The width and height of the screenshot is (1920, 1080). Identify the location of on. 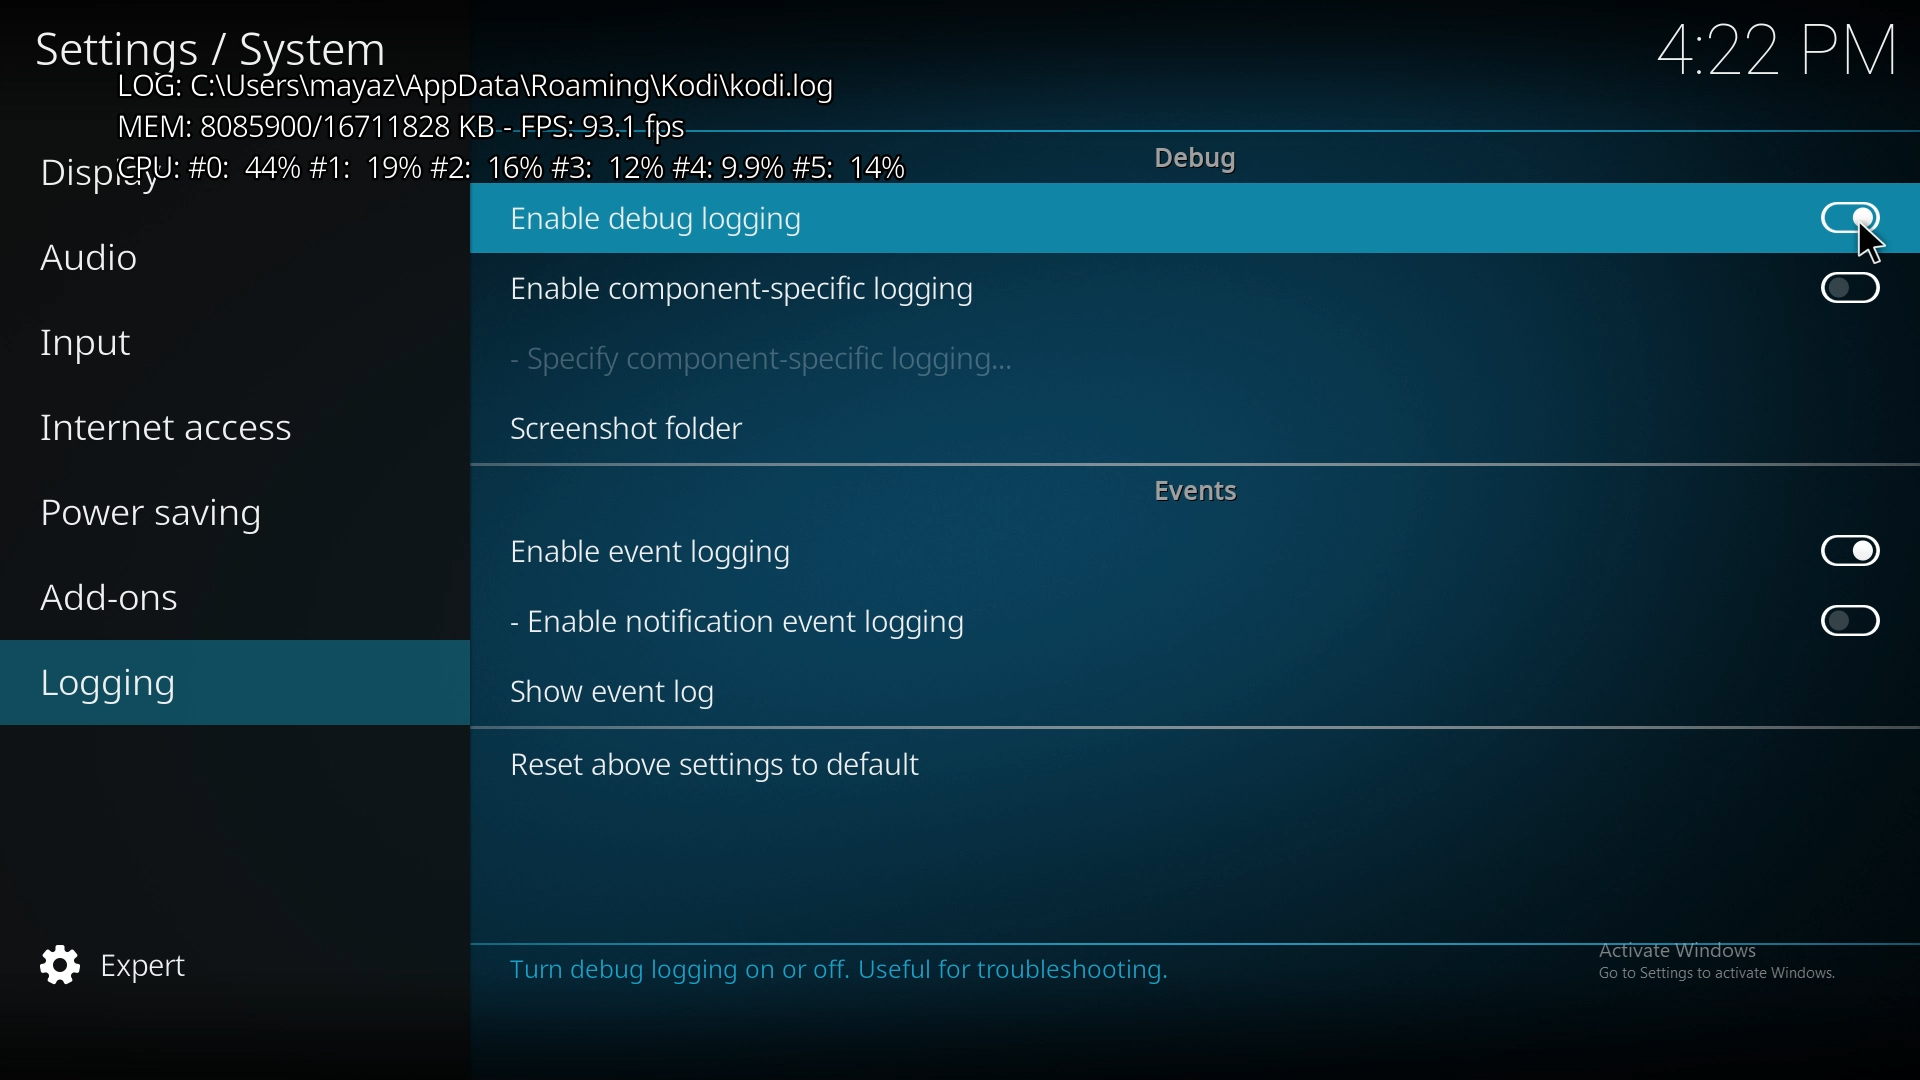
(1849, 219).